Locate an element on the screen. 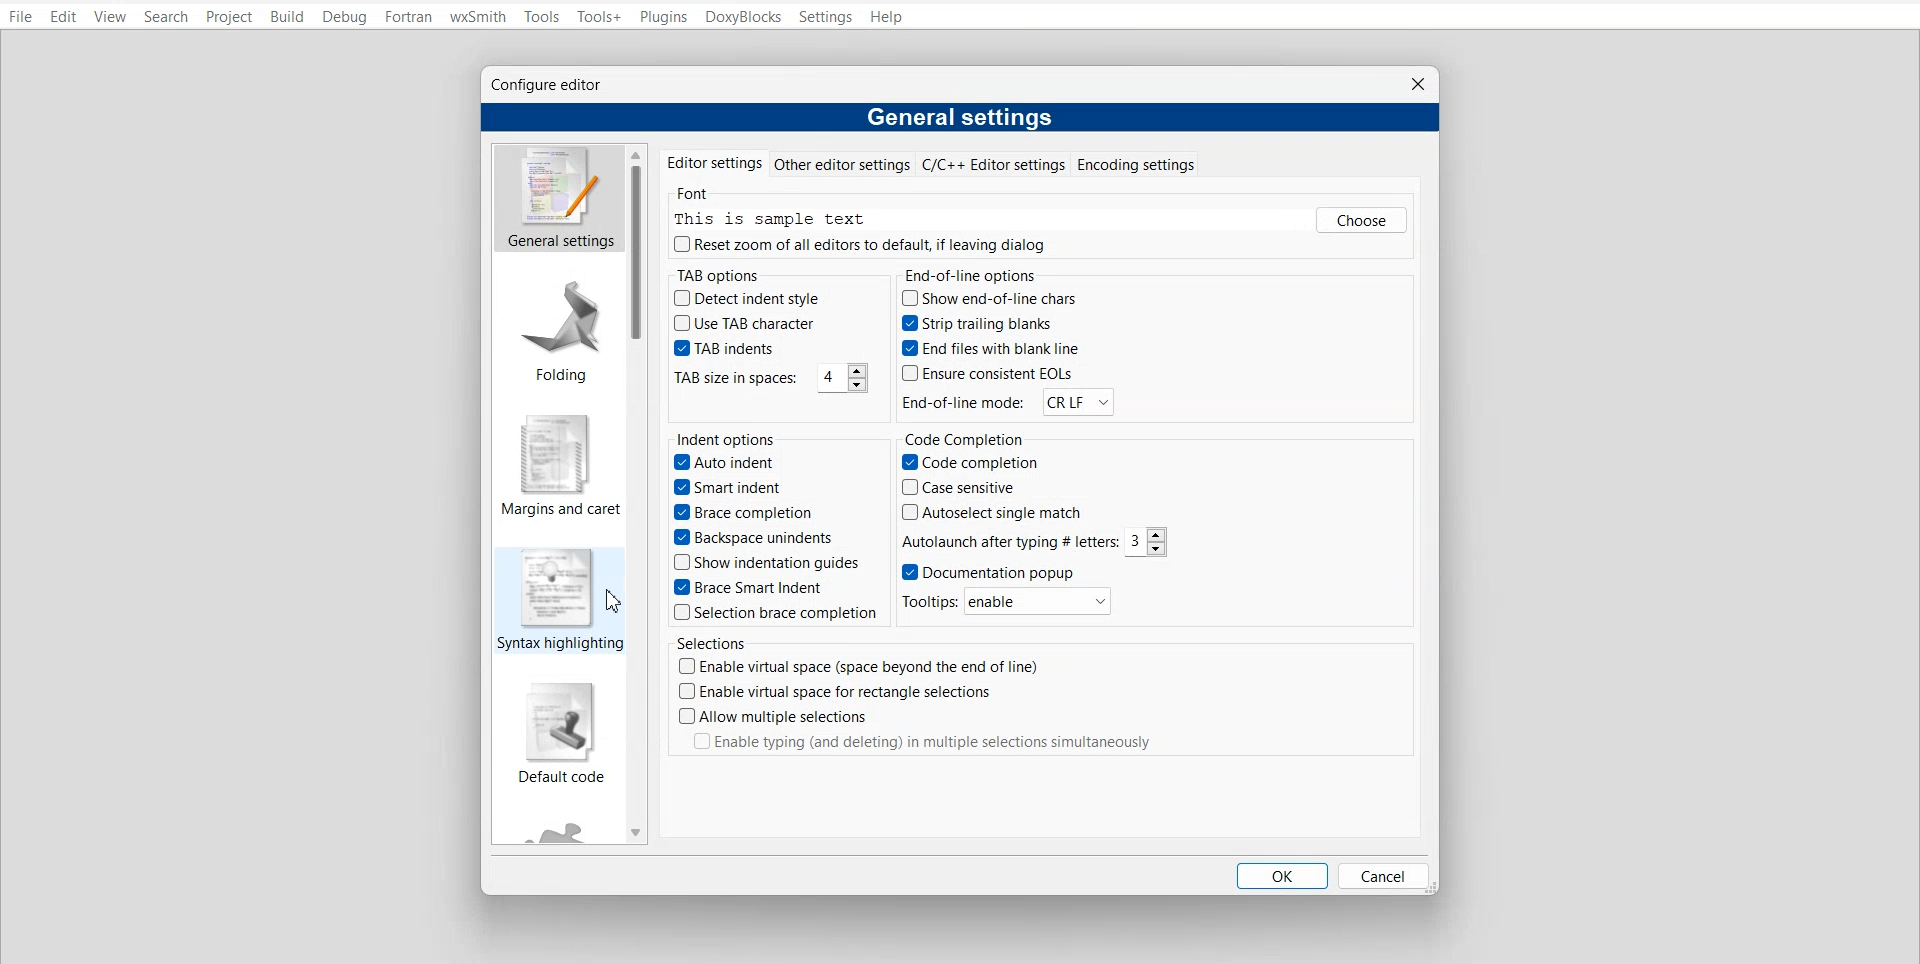 The width and height of the screenshot is (1920, 964). Cancel is located at coordinates (1385, 875).